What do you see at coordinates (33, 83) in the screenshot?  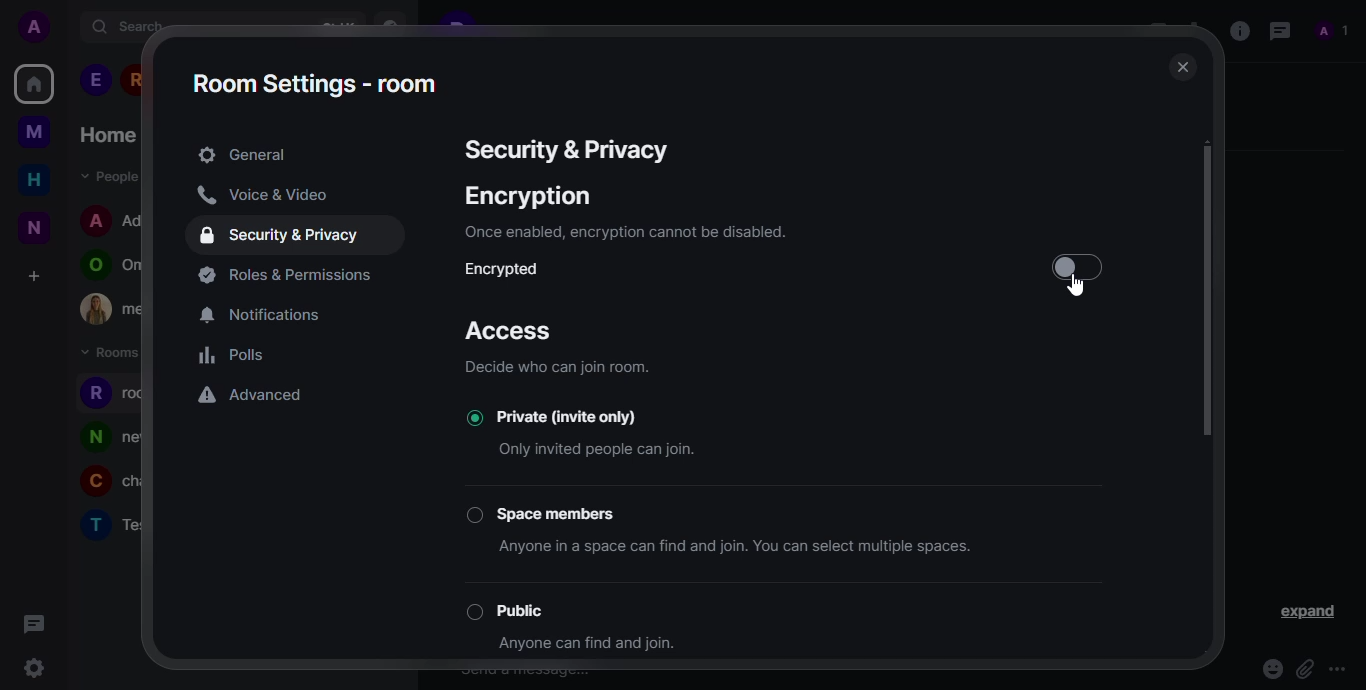 I see `home` at bounding box center [33, 83].